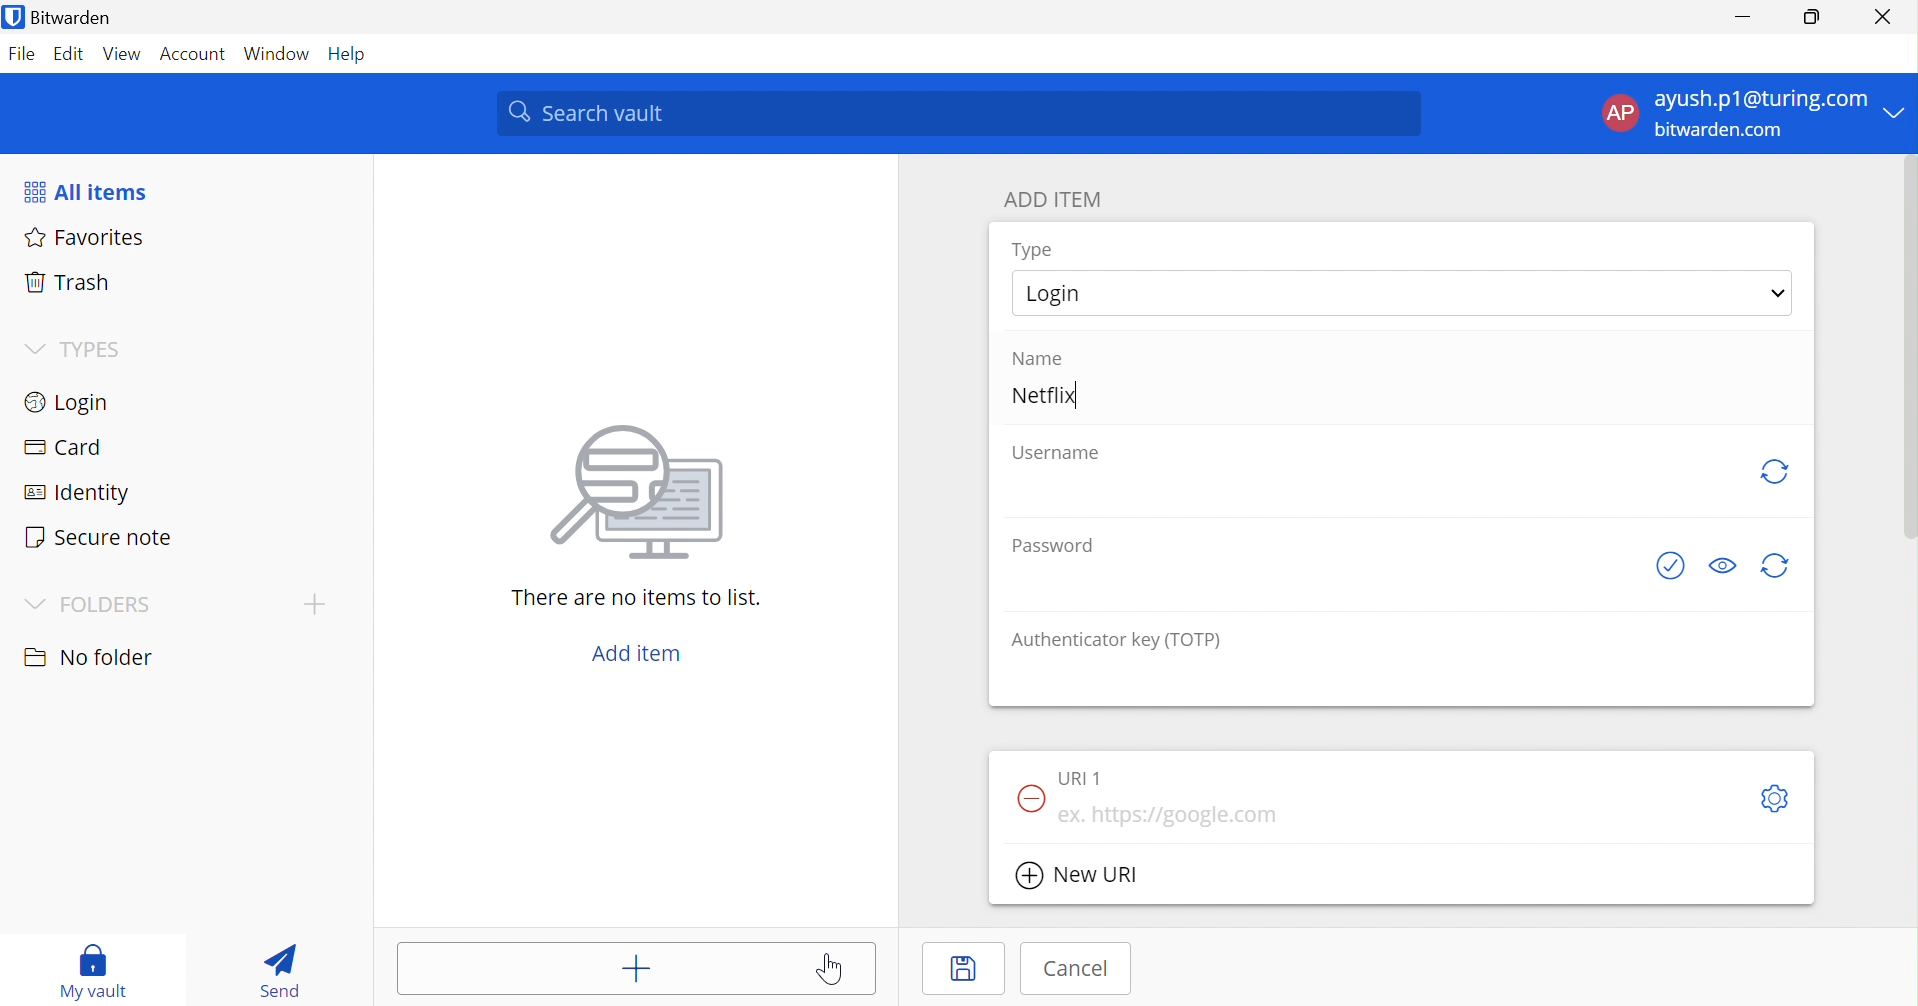 Image resolution: width=1918 pixels, height=1006 pixels. Describe the element at coordinates (277, 54) in the screenshot. I see `Window` at that location.